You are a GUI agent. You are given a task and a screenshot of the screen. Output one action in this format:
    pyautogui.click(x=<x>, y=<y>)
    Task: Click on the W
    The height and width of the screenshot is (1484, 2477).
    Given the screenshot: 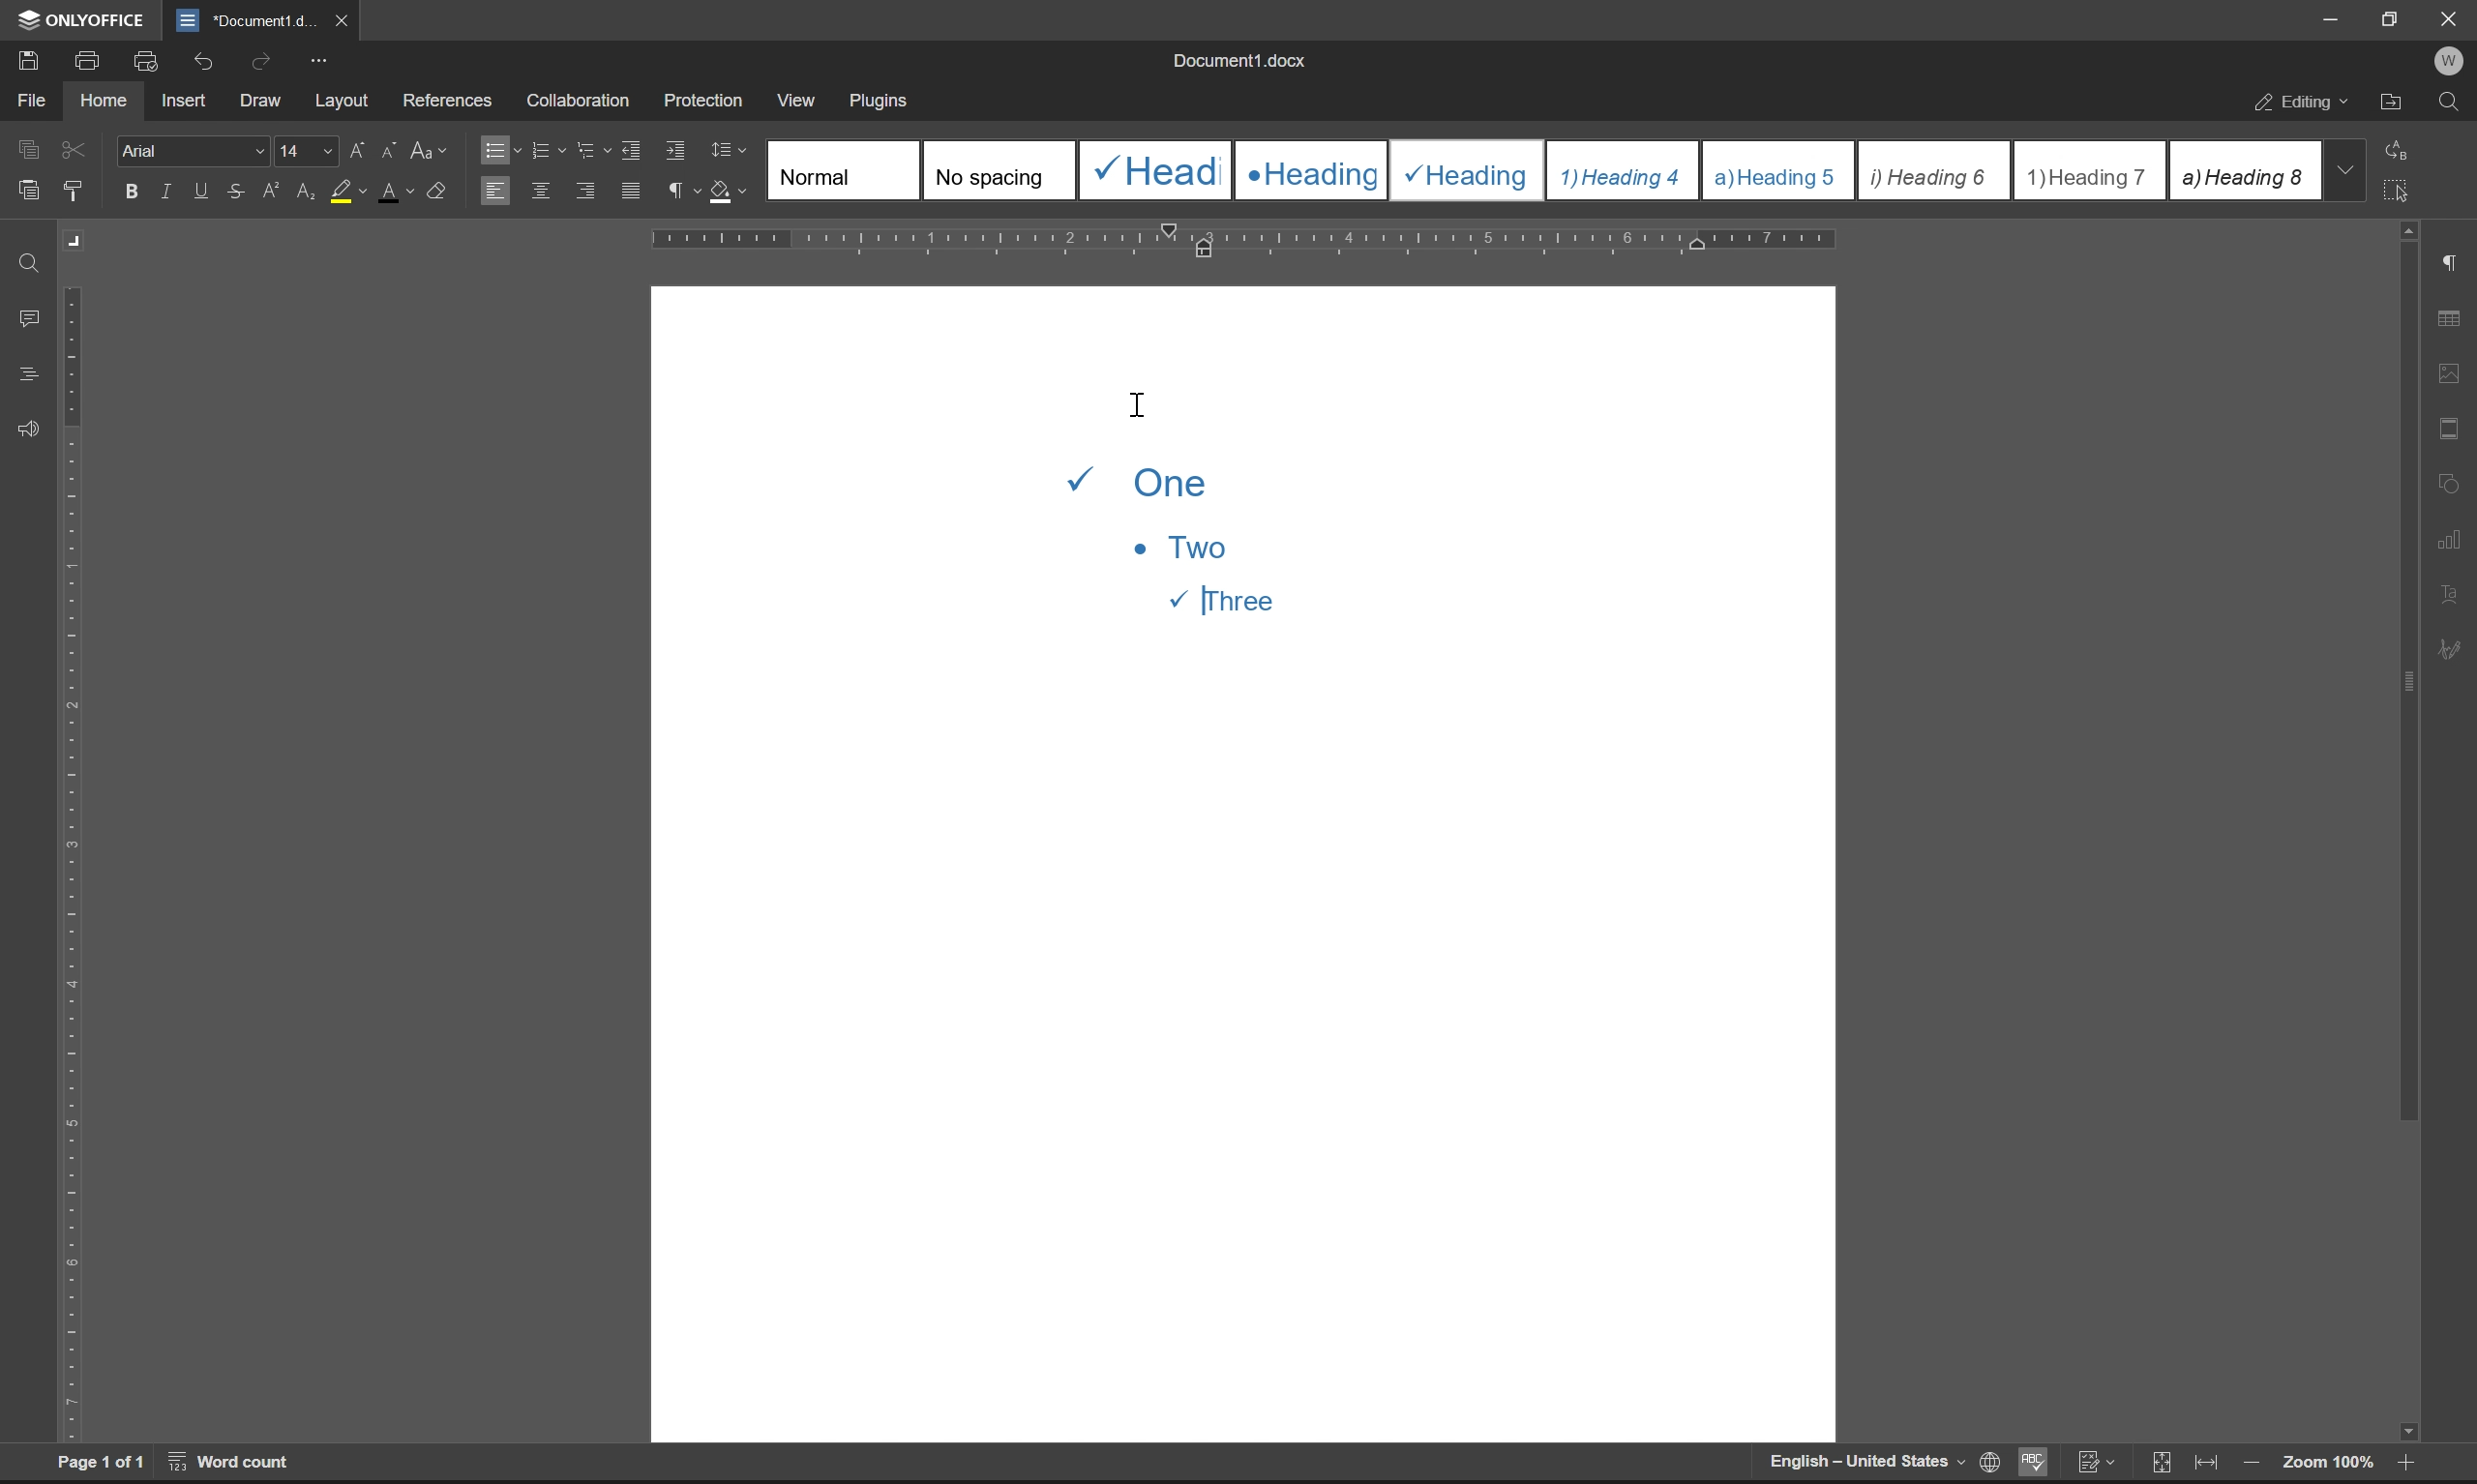 What is the action you would take?
    pyautogui.click(x=2452, y=61)
    